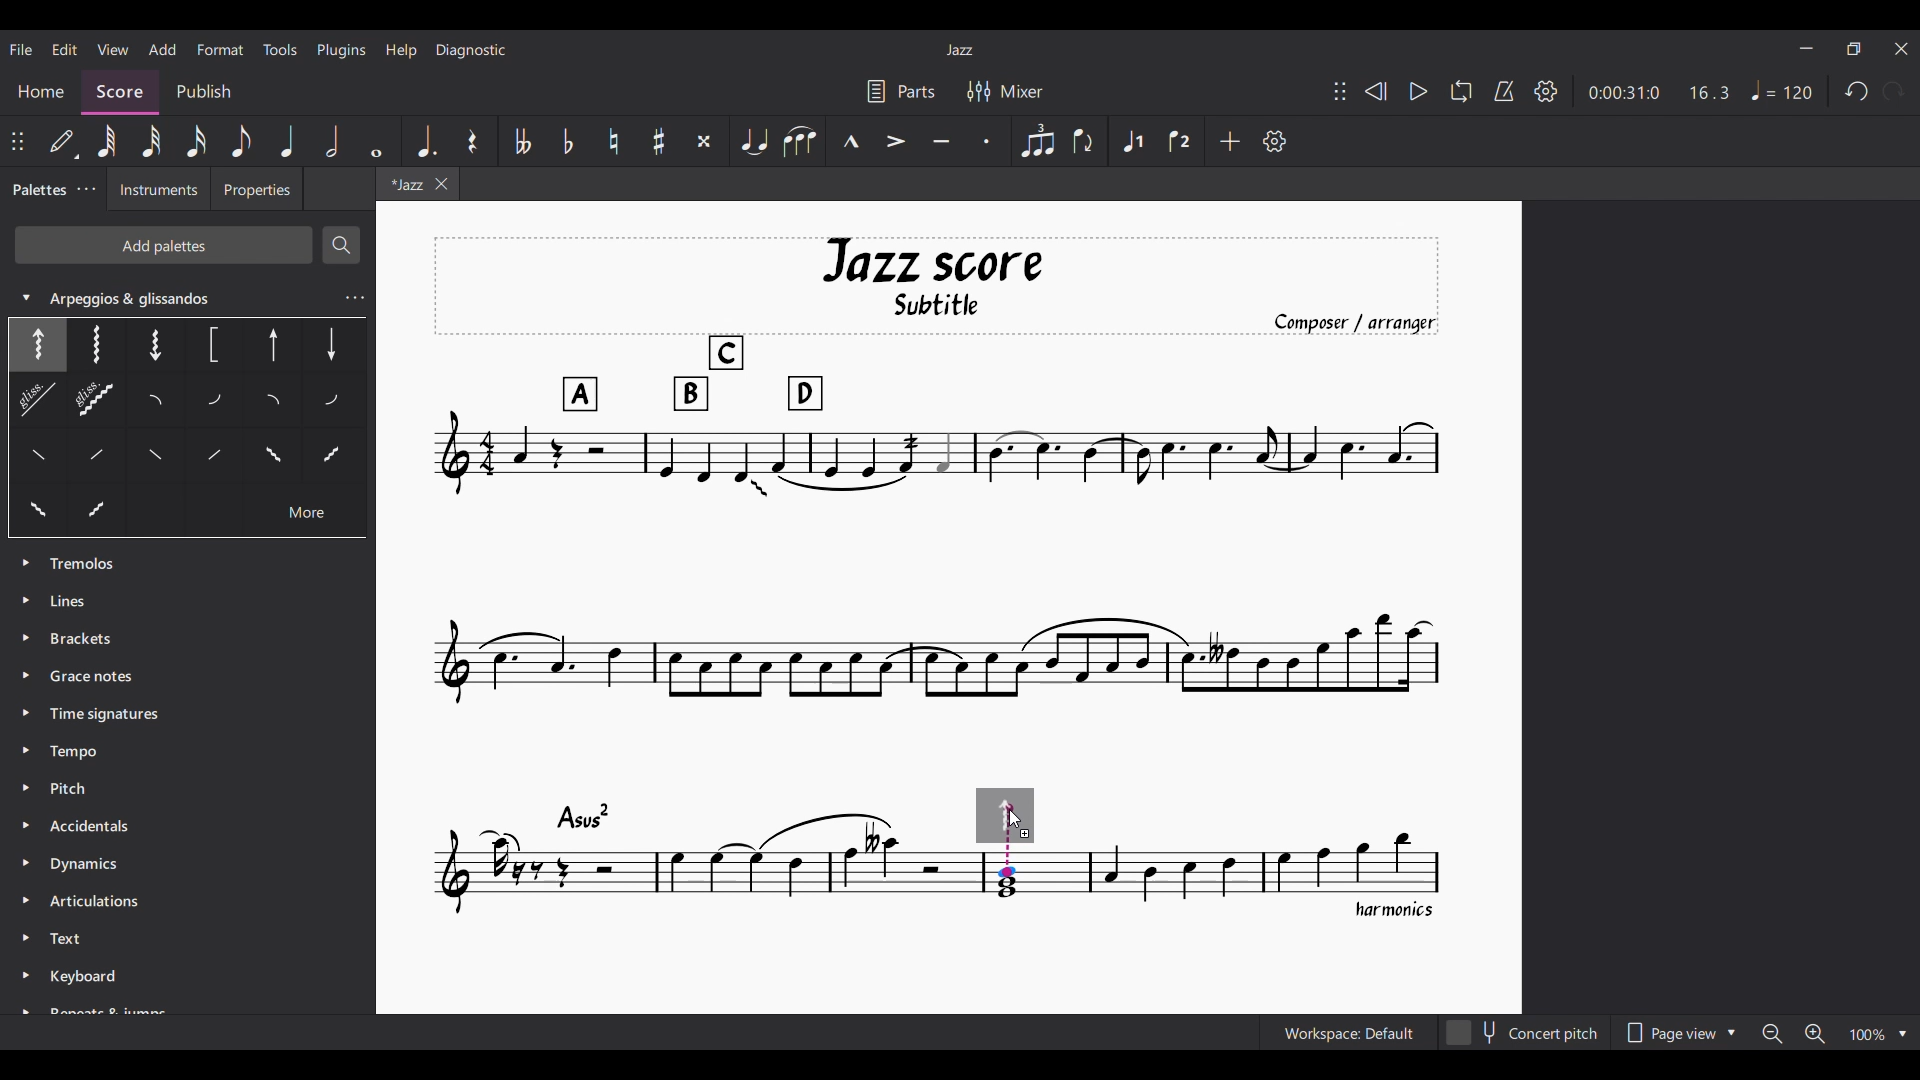 The image size is (1920, 1080). Describe the element at coordinates (190, 292) in the screenshot. I see `Arpeggios & glissandos` at that location.